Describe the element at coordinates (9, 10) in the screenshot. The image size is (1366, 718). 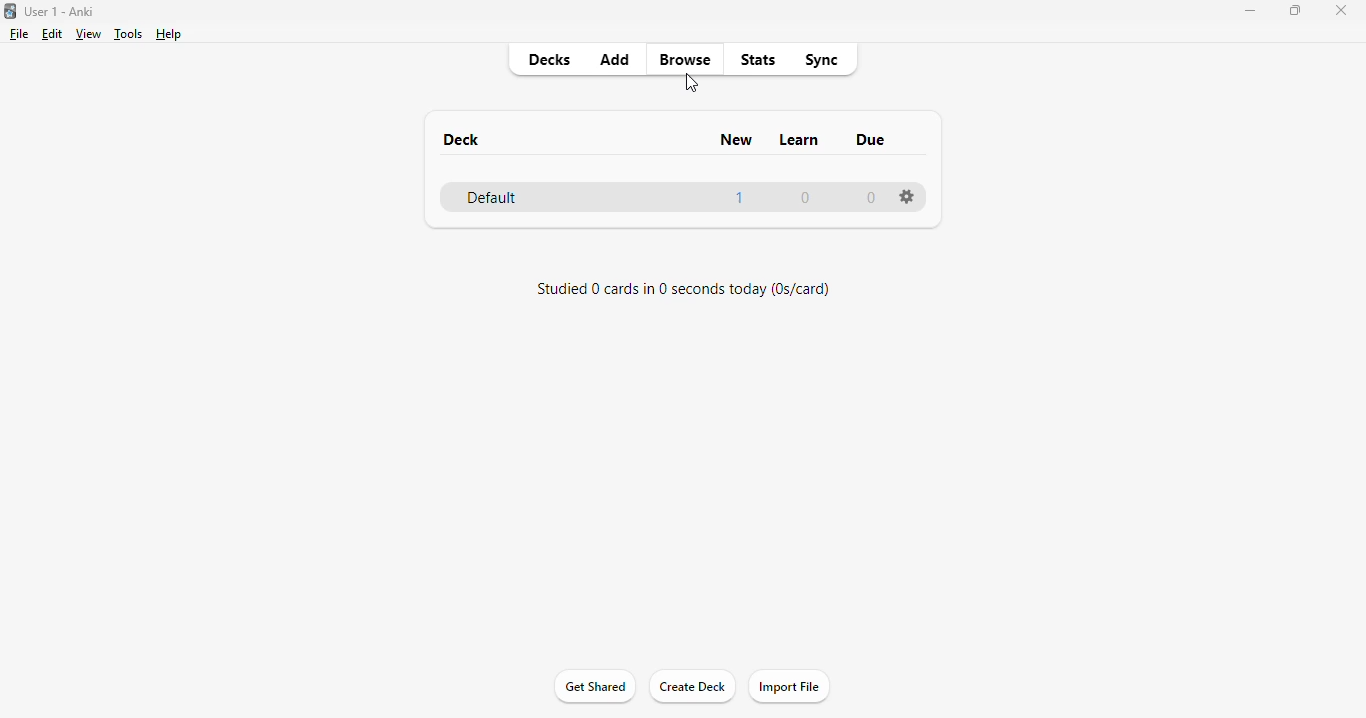
I see `logo` at that location.